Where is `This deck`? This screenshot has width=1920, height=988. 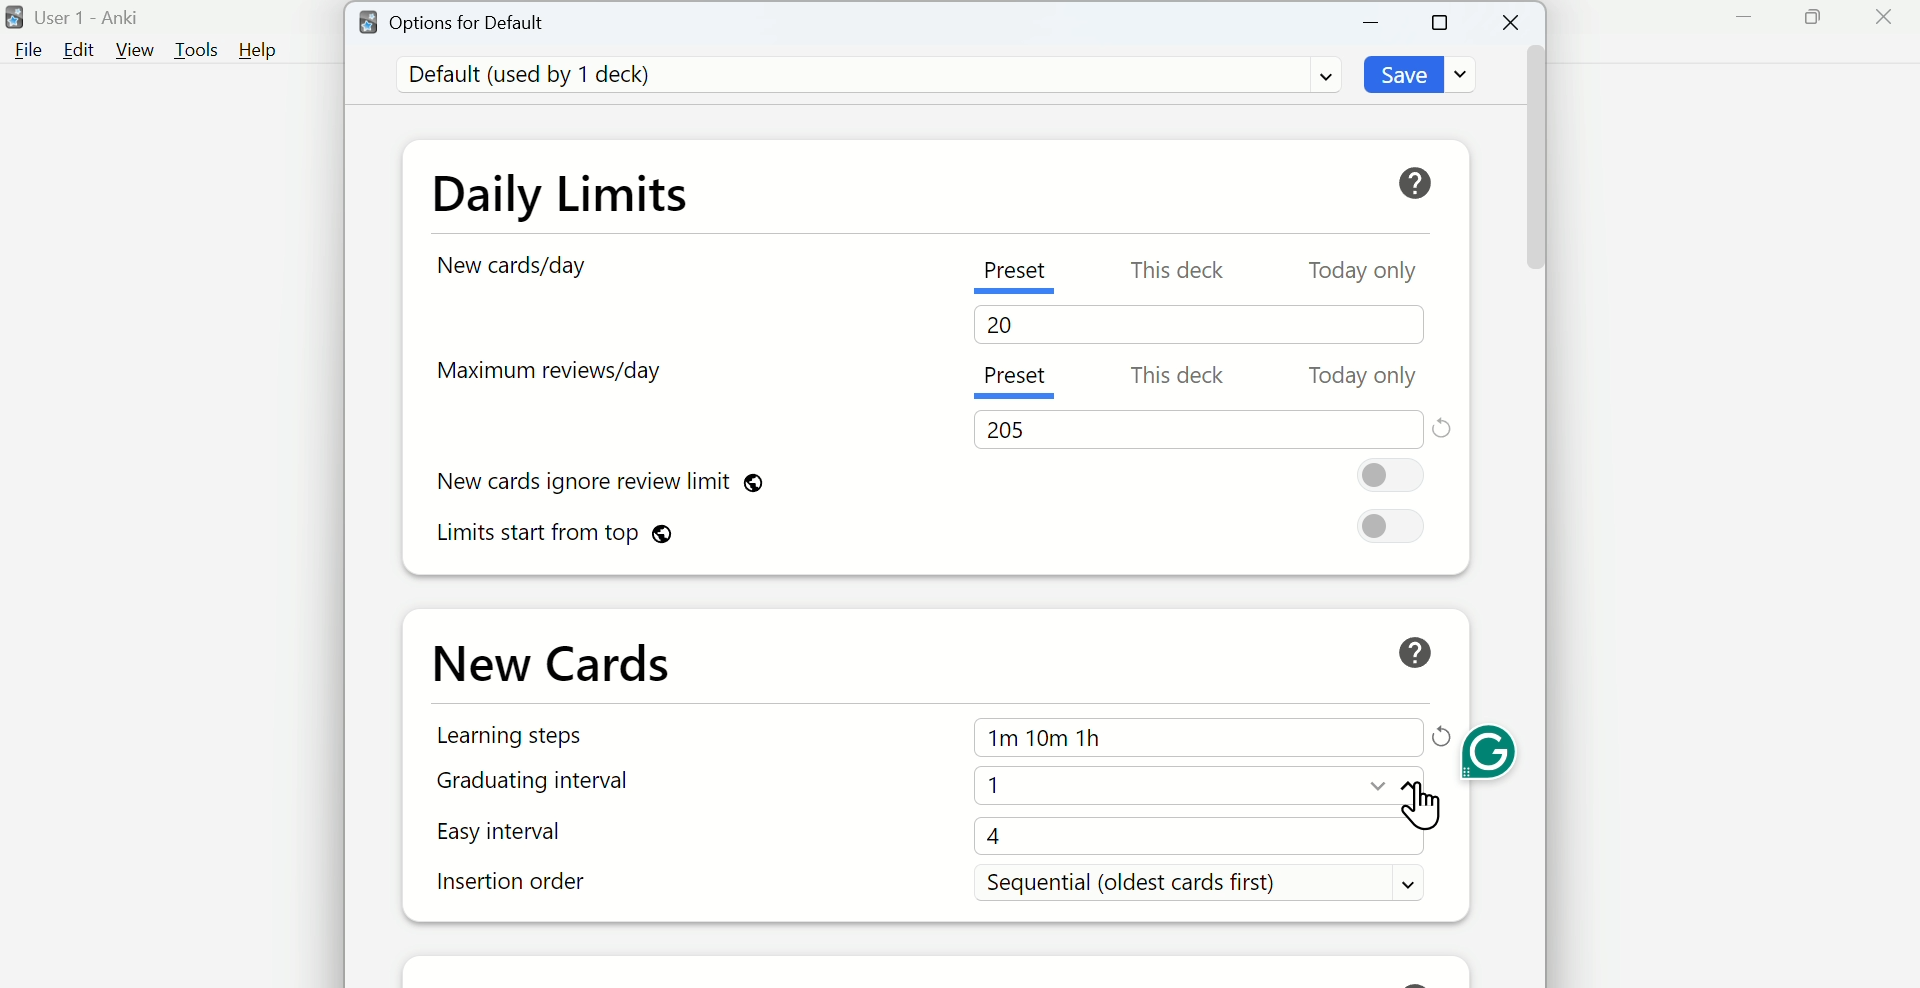 This deck is located at coordinates (1181, 271).